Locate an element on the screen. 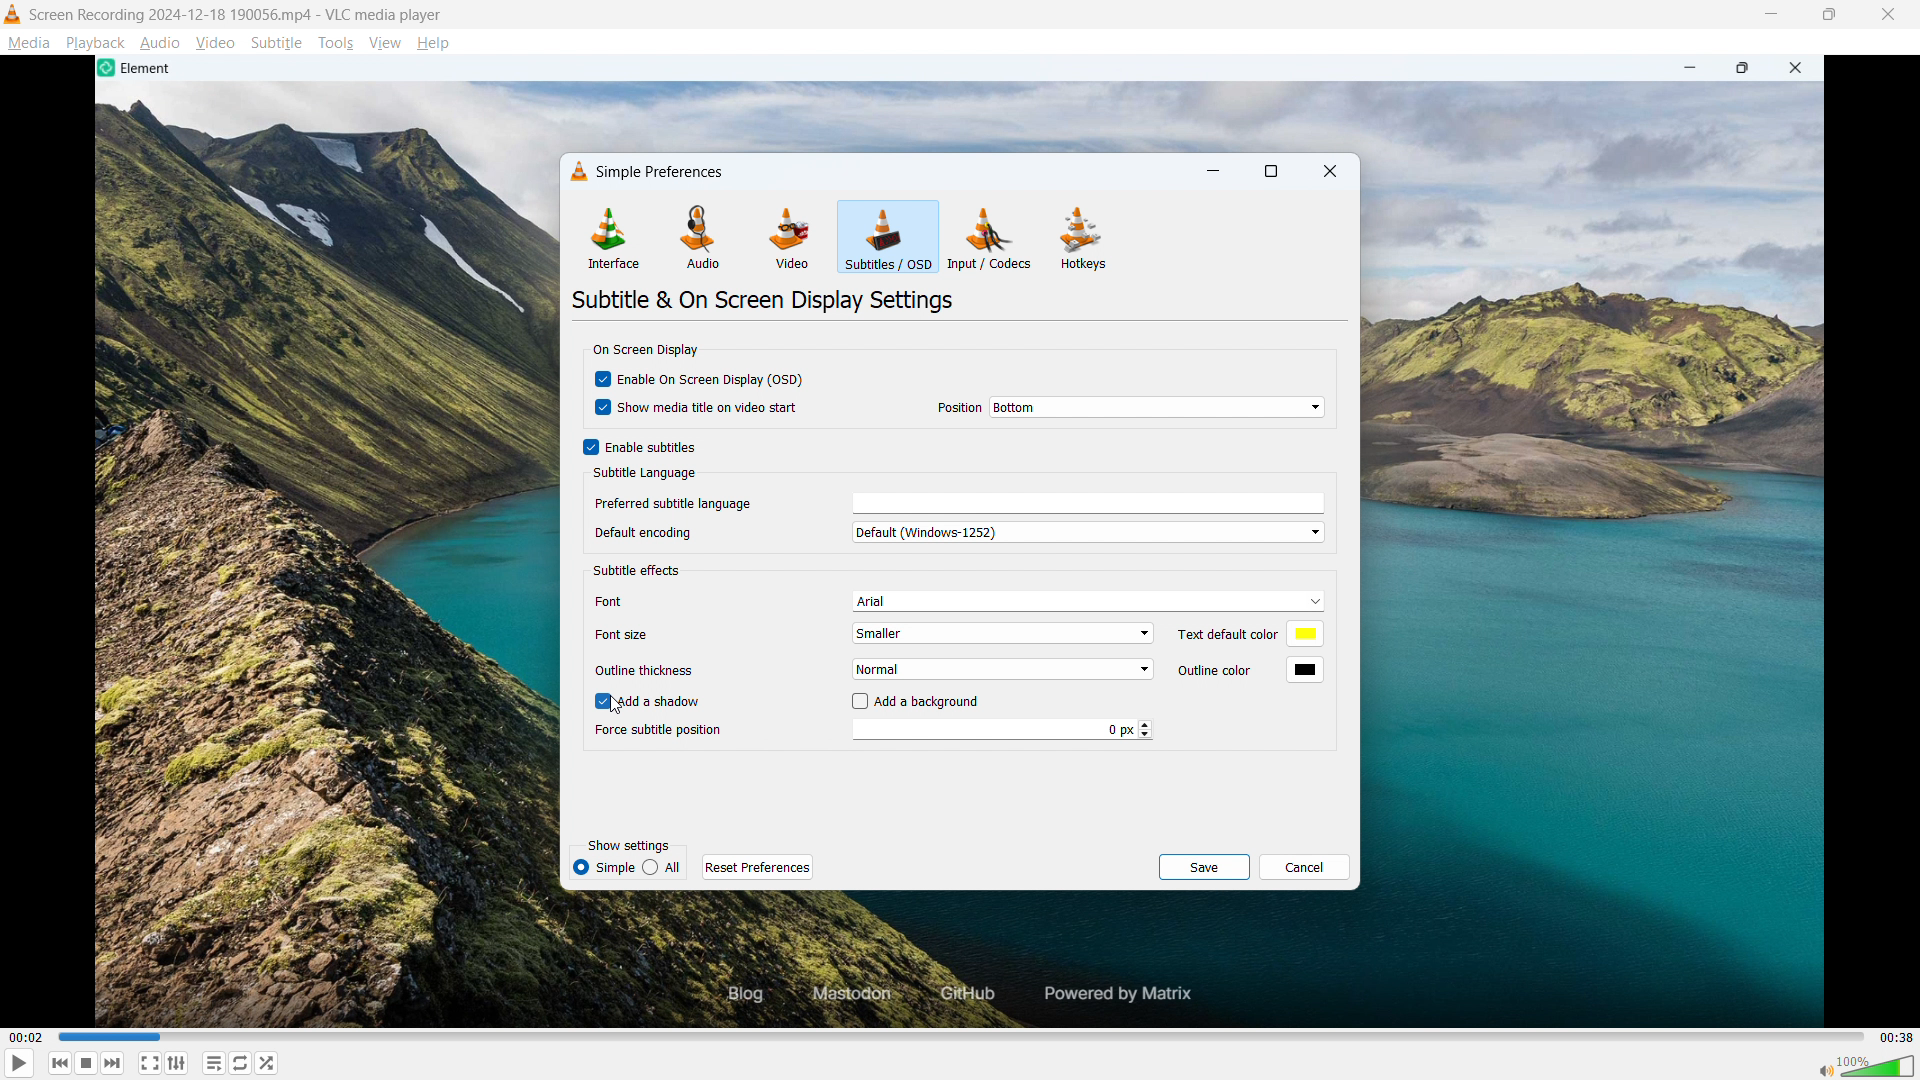  Forward or next media  is located at coordinates (113, 1064).